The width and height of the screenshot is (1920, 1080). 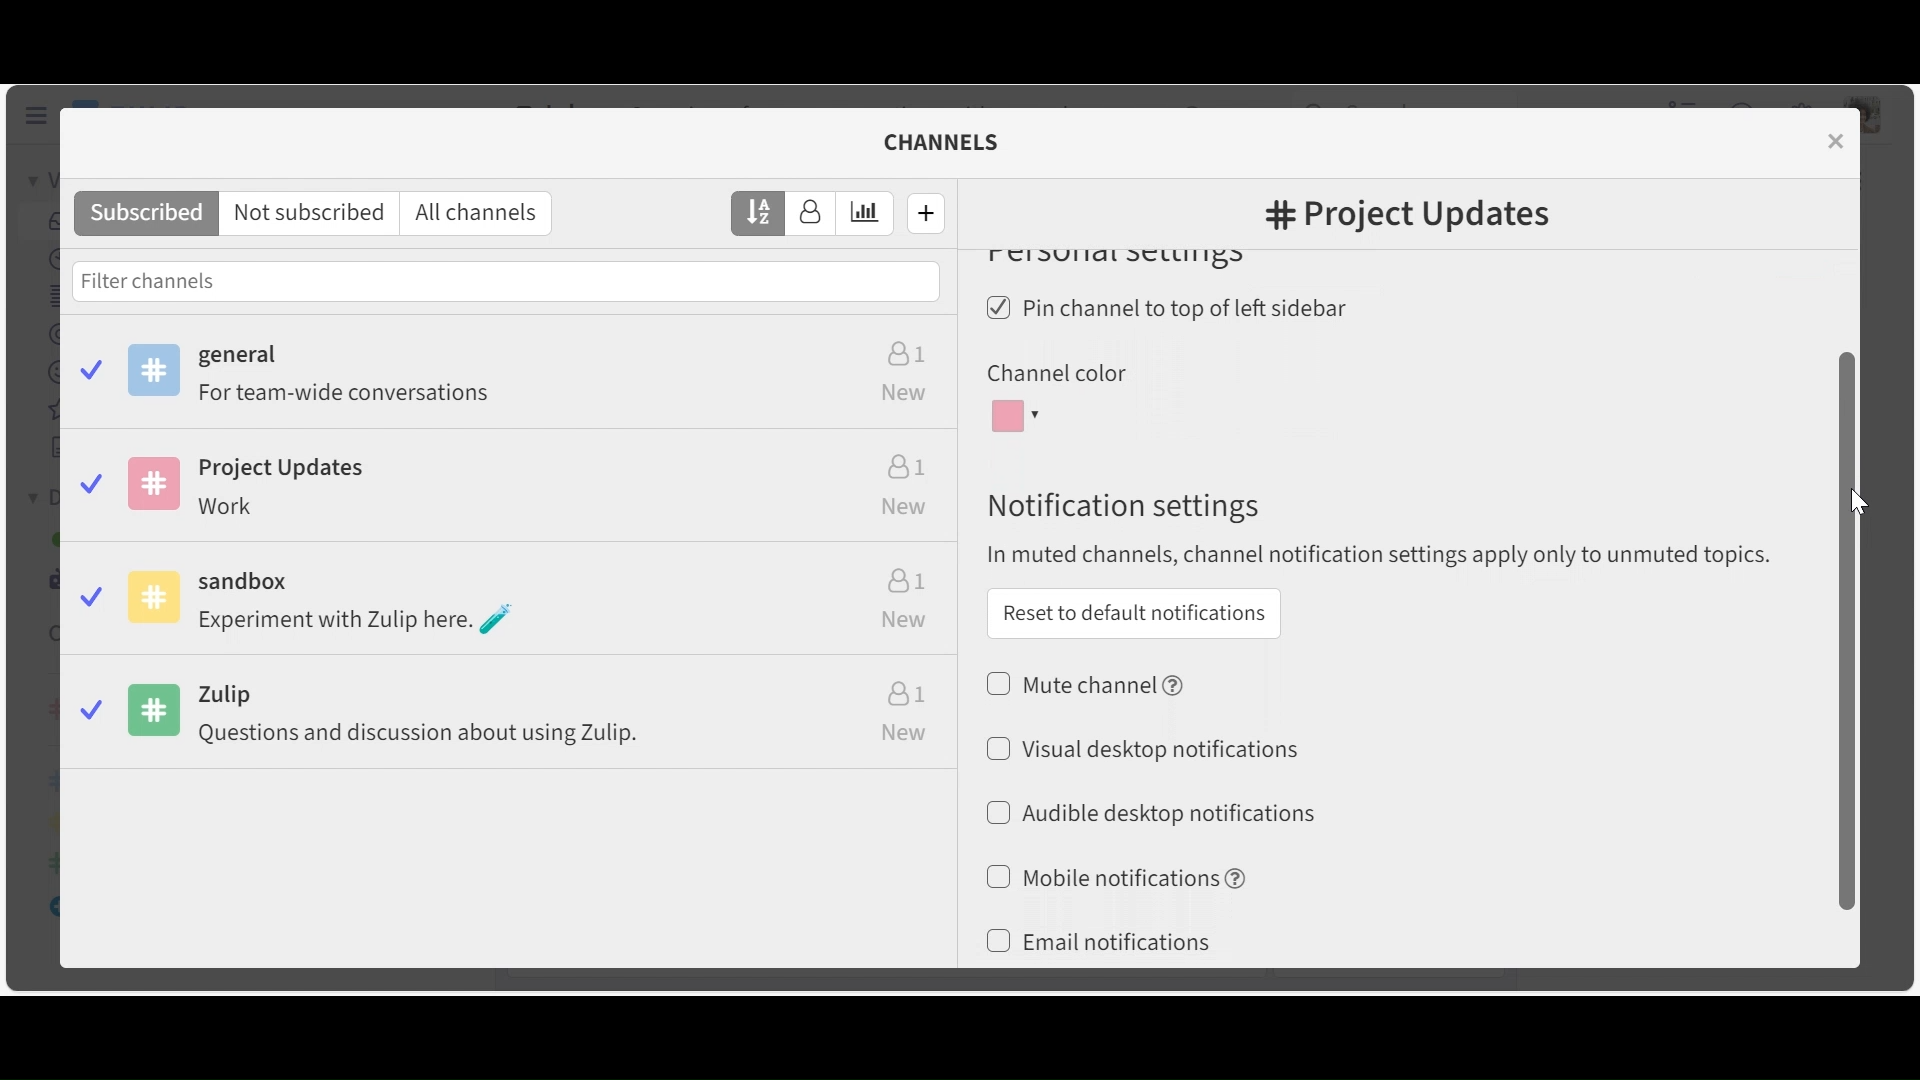 I want to click on All channels, so click(x=482, y=214).